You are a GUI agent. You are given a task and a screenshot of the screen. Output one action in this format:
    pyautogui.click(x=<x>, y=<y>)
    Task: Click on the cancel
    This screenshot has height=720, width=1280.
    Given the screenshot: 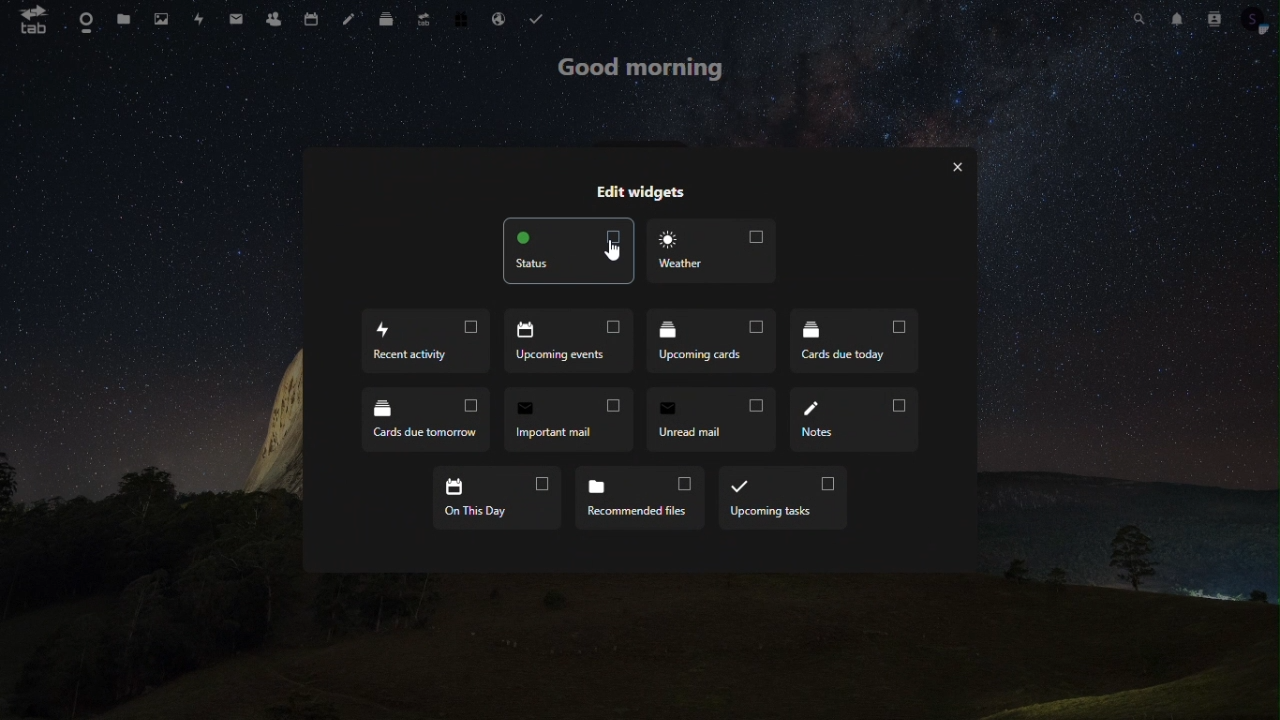 What is the action you would take?
    pyautogui.click(x=960, y=166)
    